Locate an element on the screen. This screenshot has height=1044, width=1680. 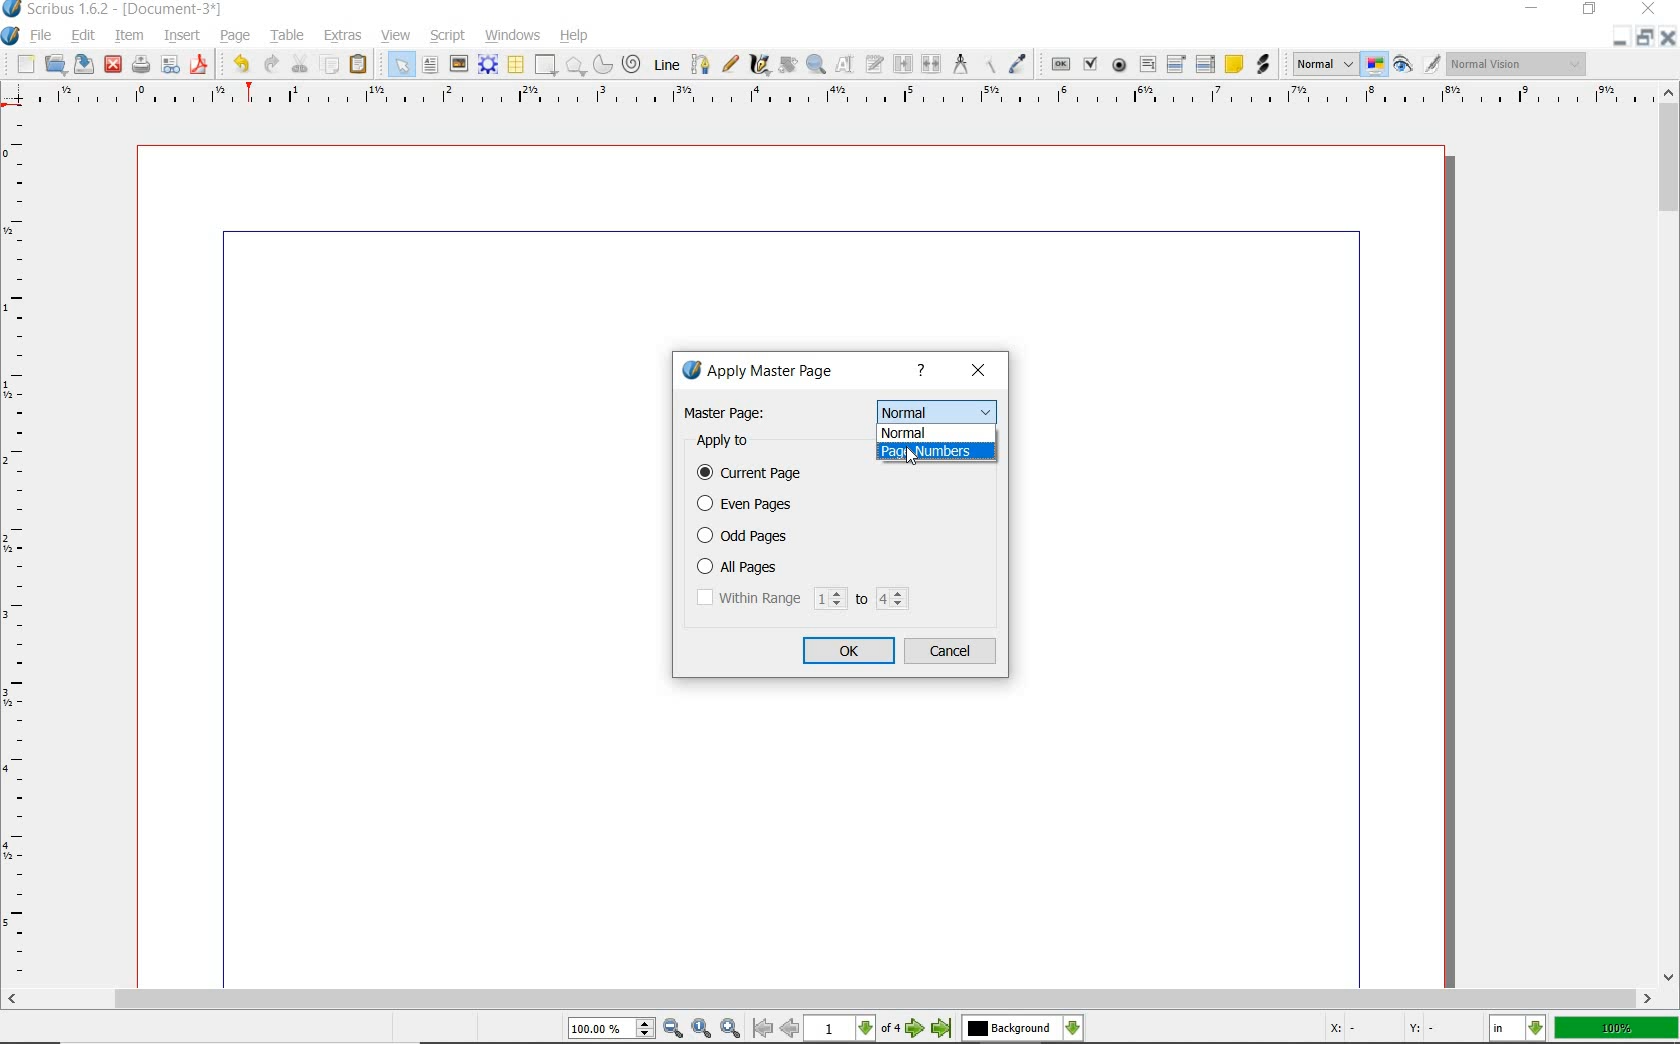
scrollbar is located at coordinates (1670, 535).